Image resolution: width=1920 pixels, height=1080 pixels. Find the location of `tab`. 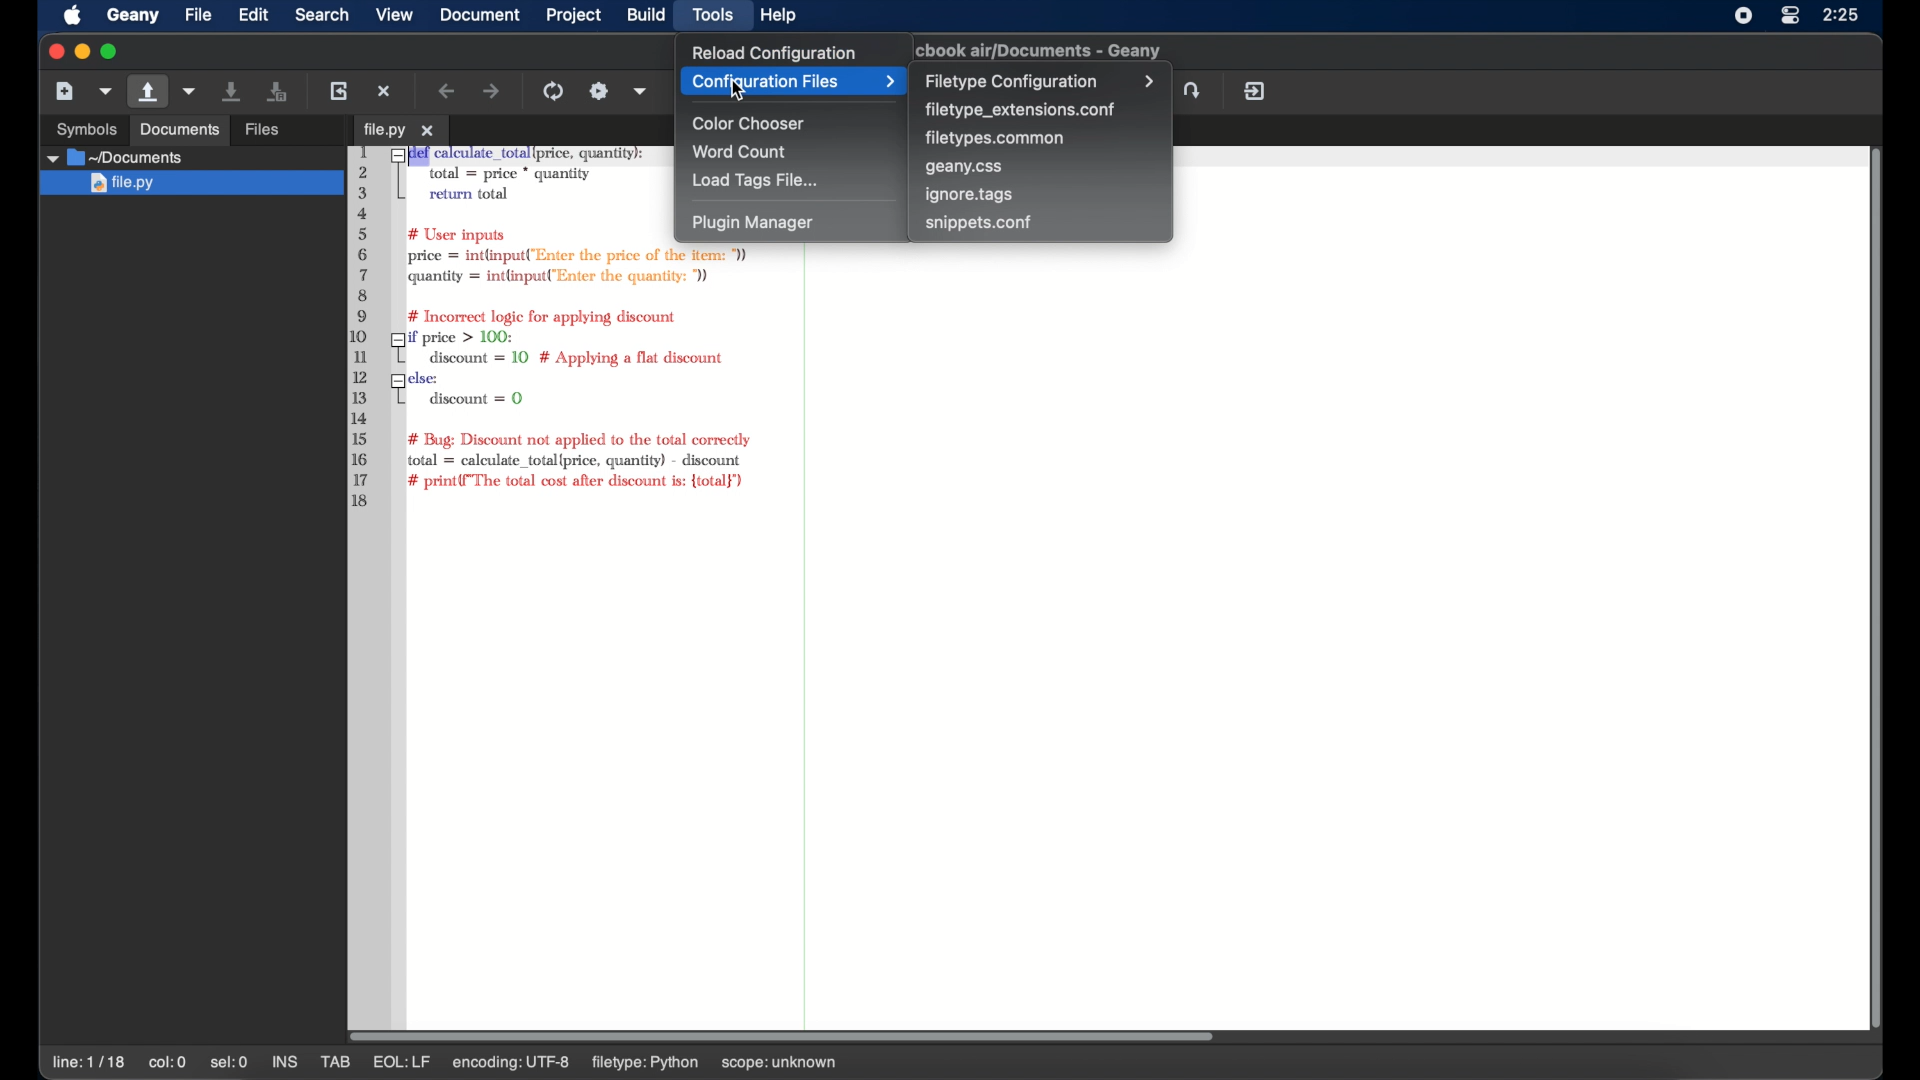

tab is located at coordinates (400, 130).